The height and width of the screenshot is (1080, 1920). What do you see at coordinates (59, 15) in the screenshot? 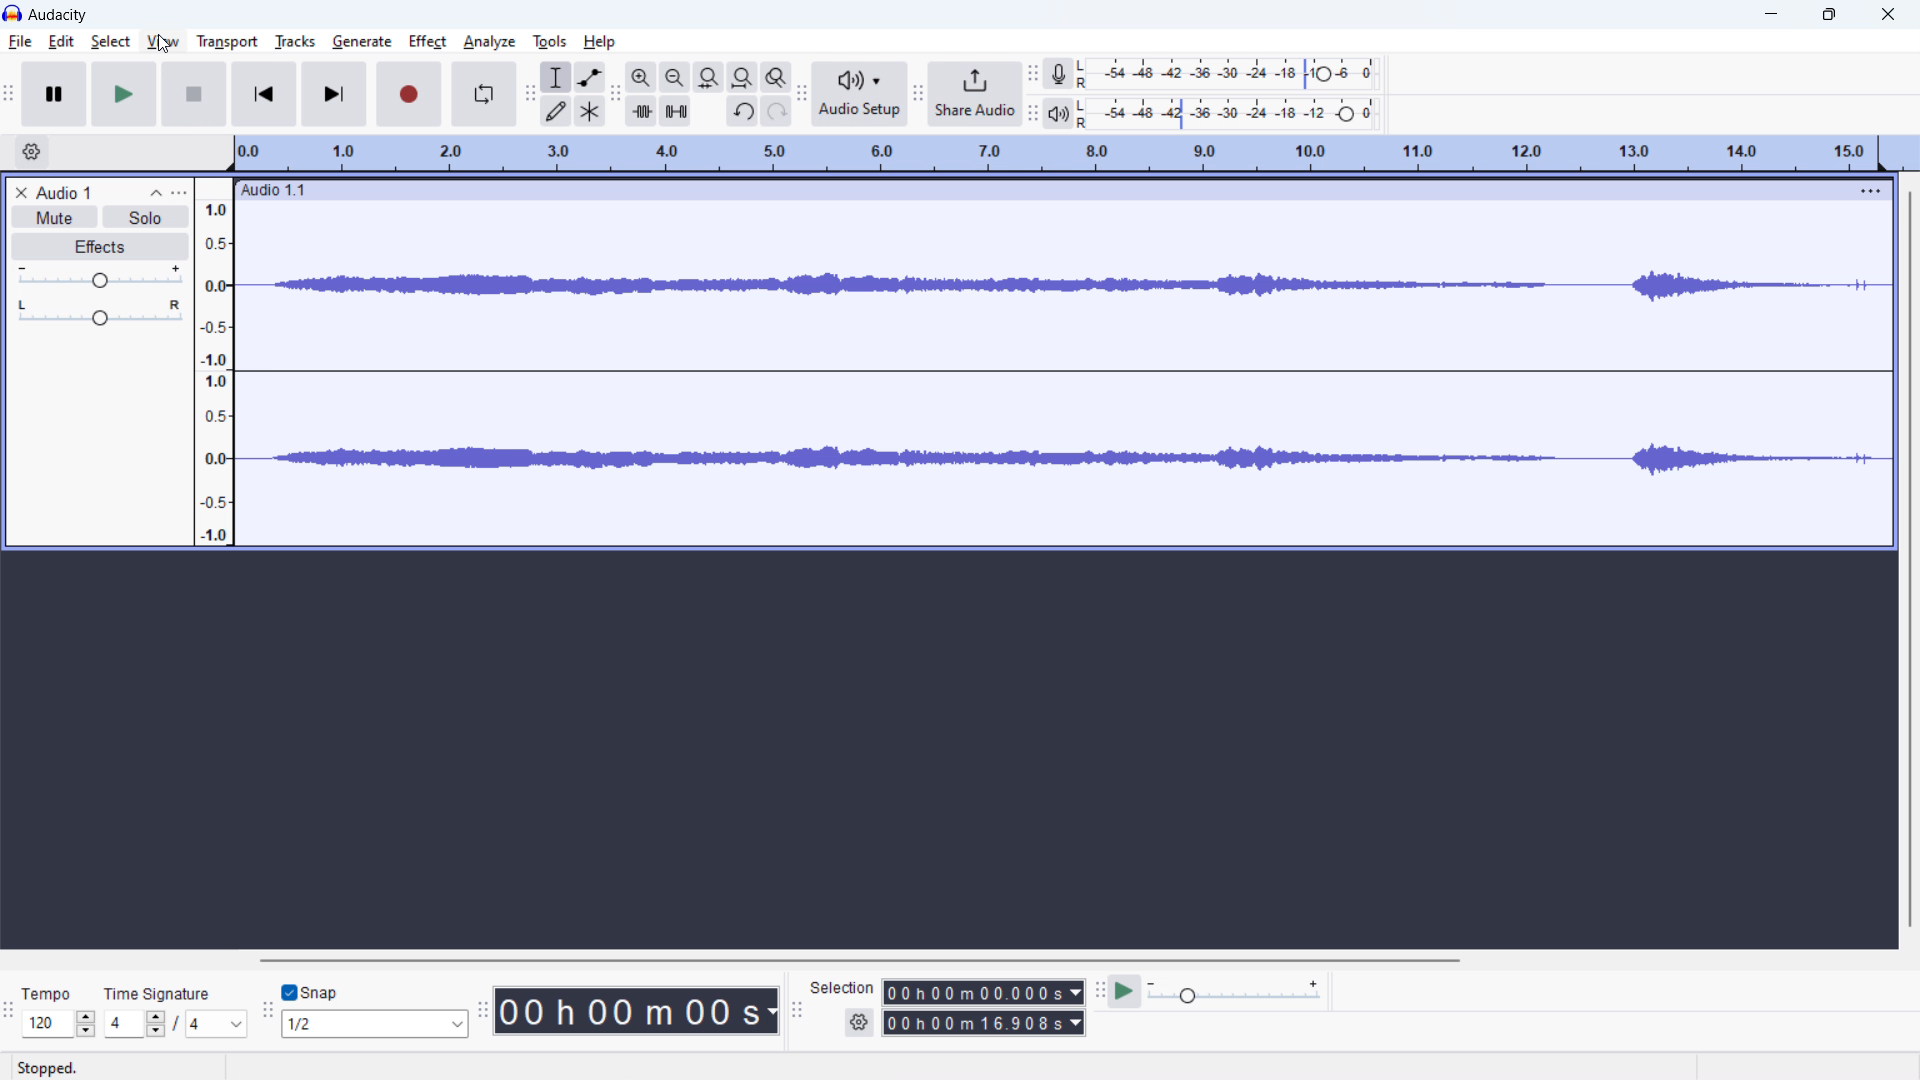
I see `title` at bounding box center [59, 15].